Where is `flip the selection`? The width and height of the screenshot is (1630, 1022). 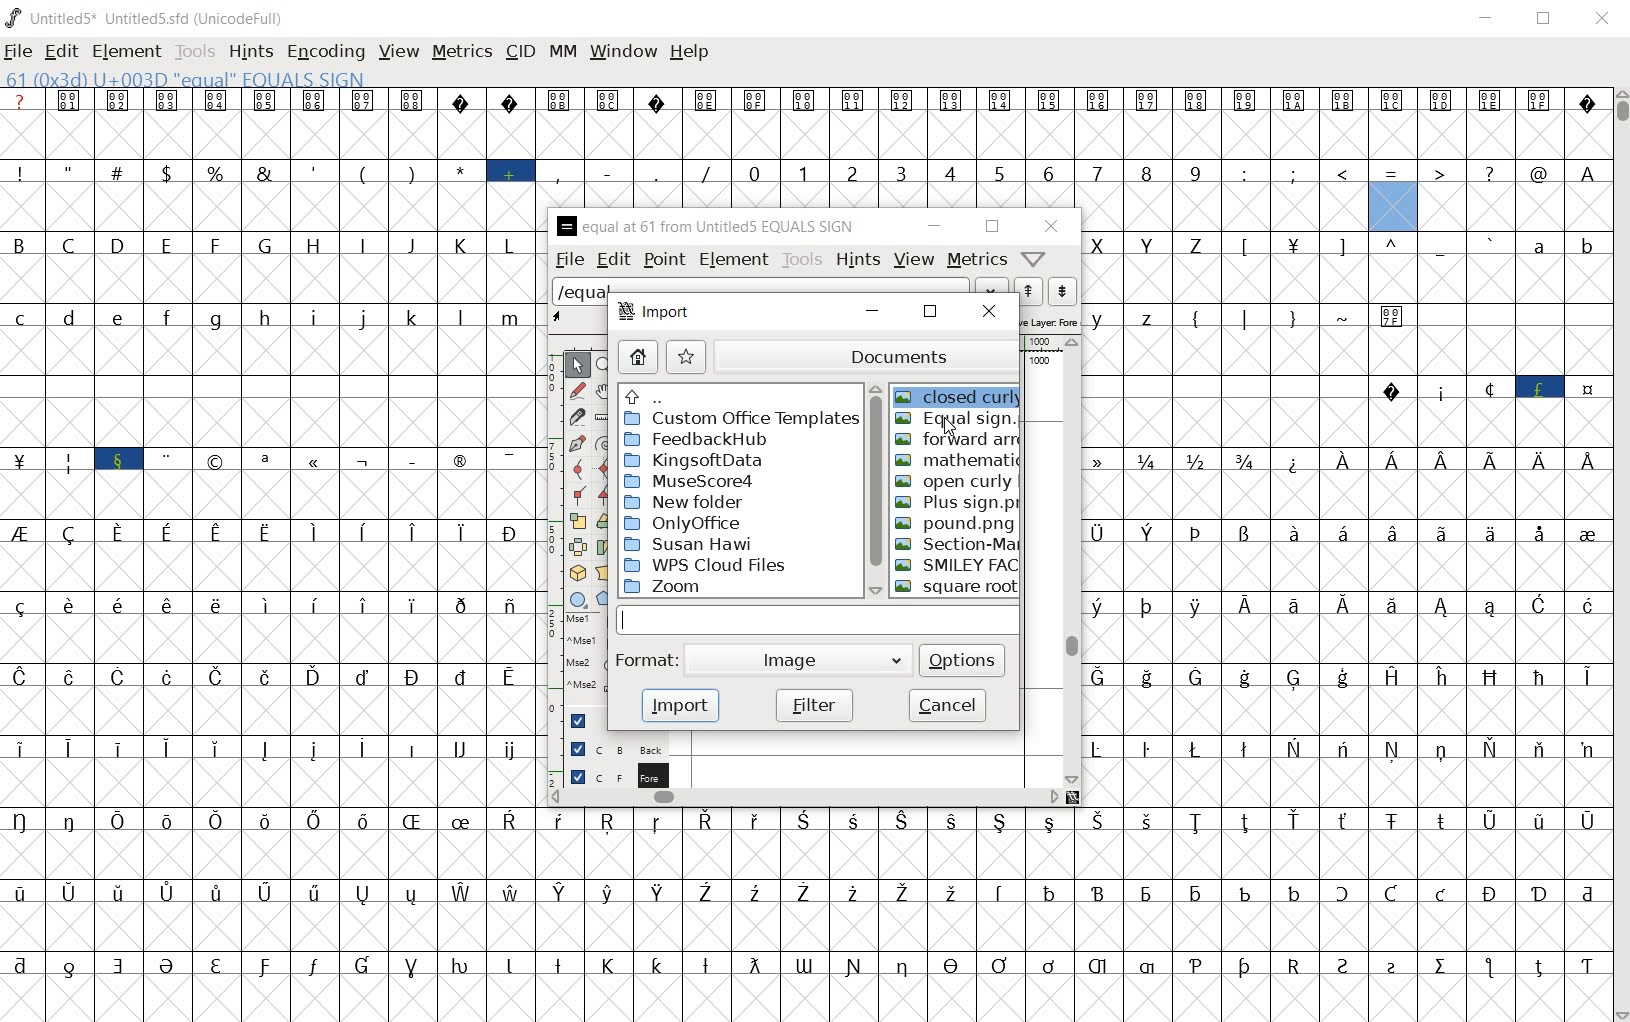 flip the selection is located at coordinates (578, 547).